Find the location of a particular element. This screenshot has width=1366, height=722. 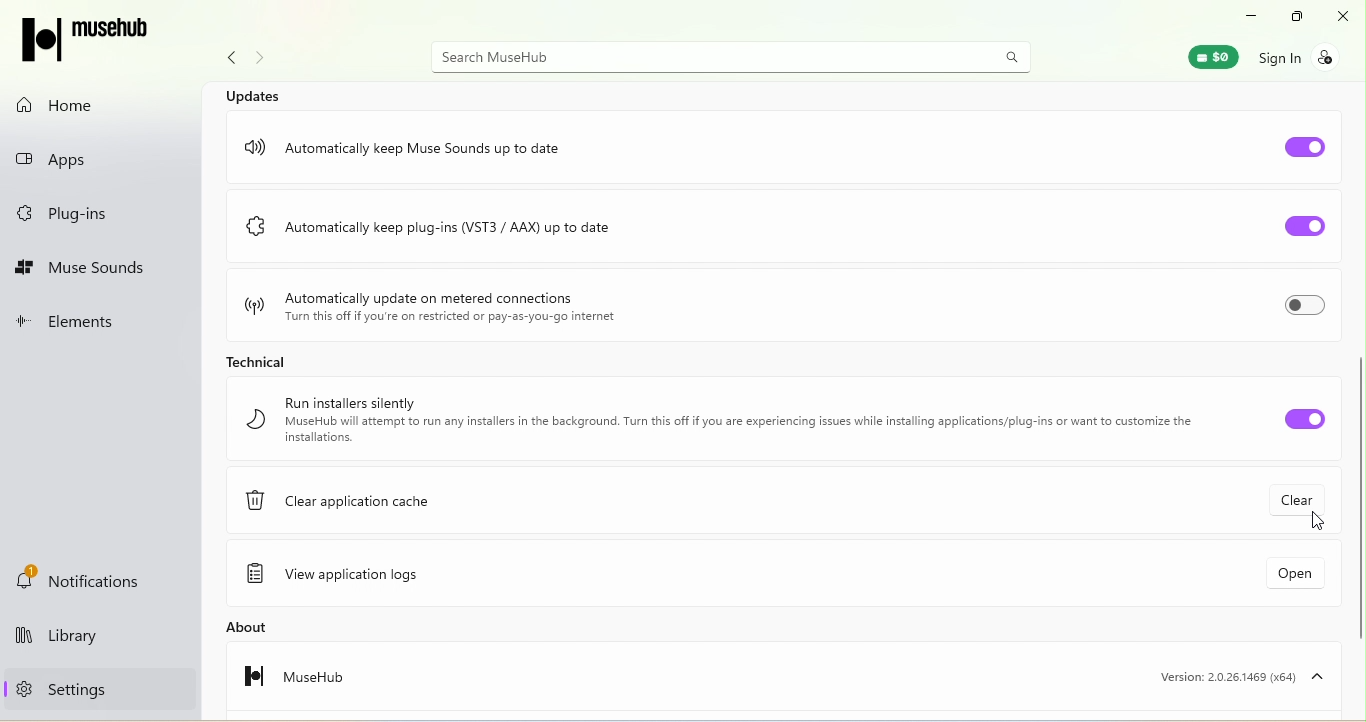

Library is located at coordinates (90, 639).